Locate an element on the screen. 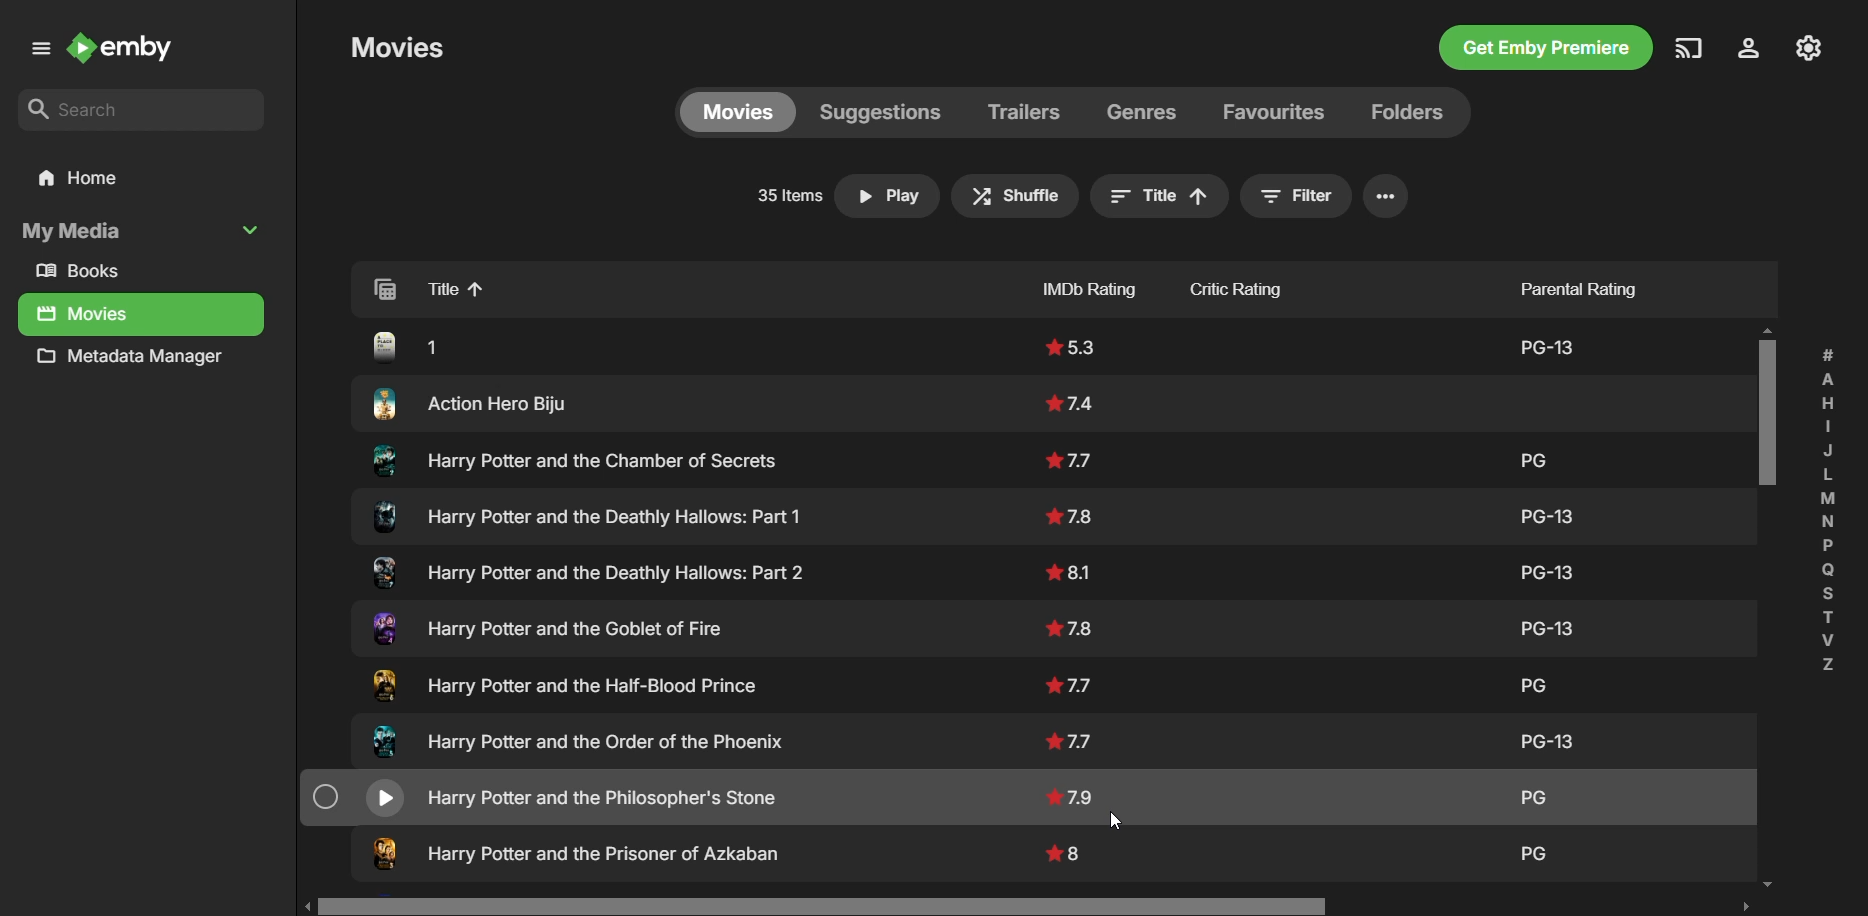 The height and width of the screenshot is (916, 1868).  is located at coordinates (1553, 621).